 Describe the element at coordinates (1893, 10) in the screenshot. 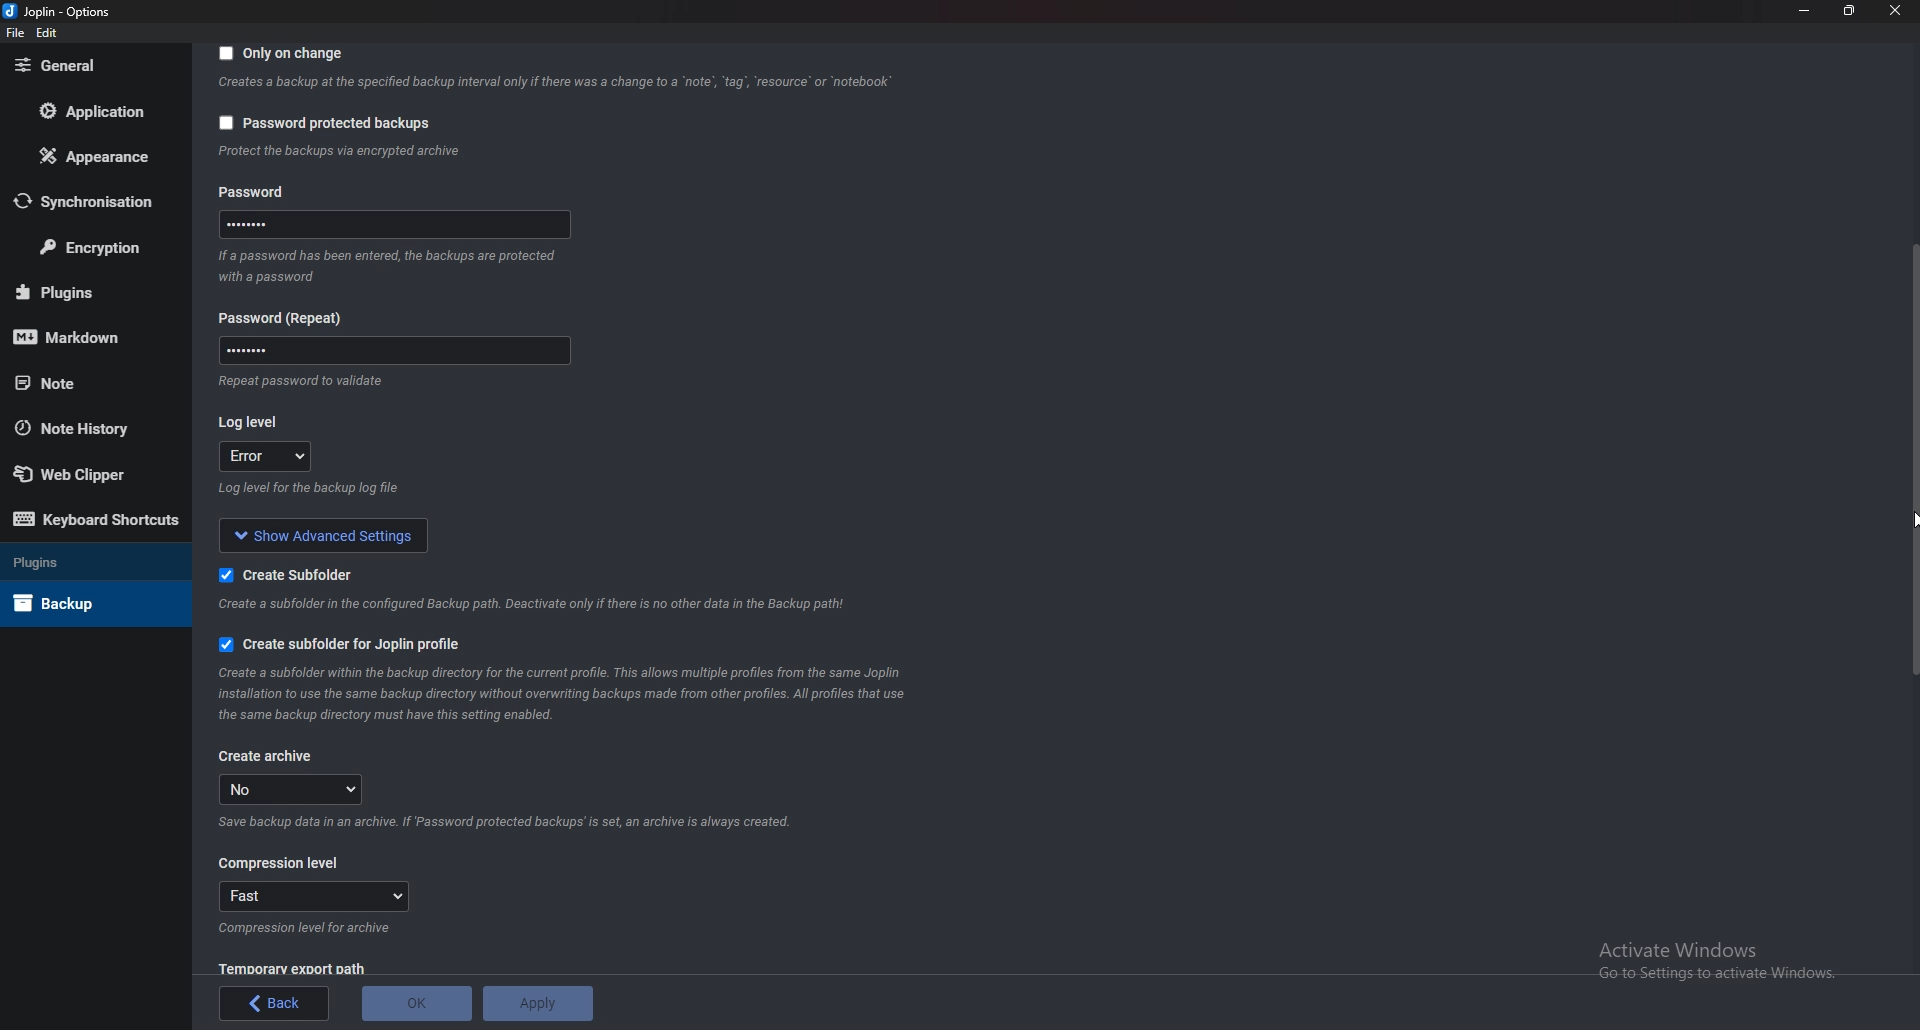

I see `close` at that location.